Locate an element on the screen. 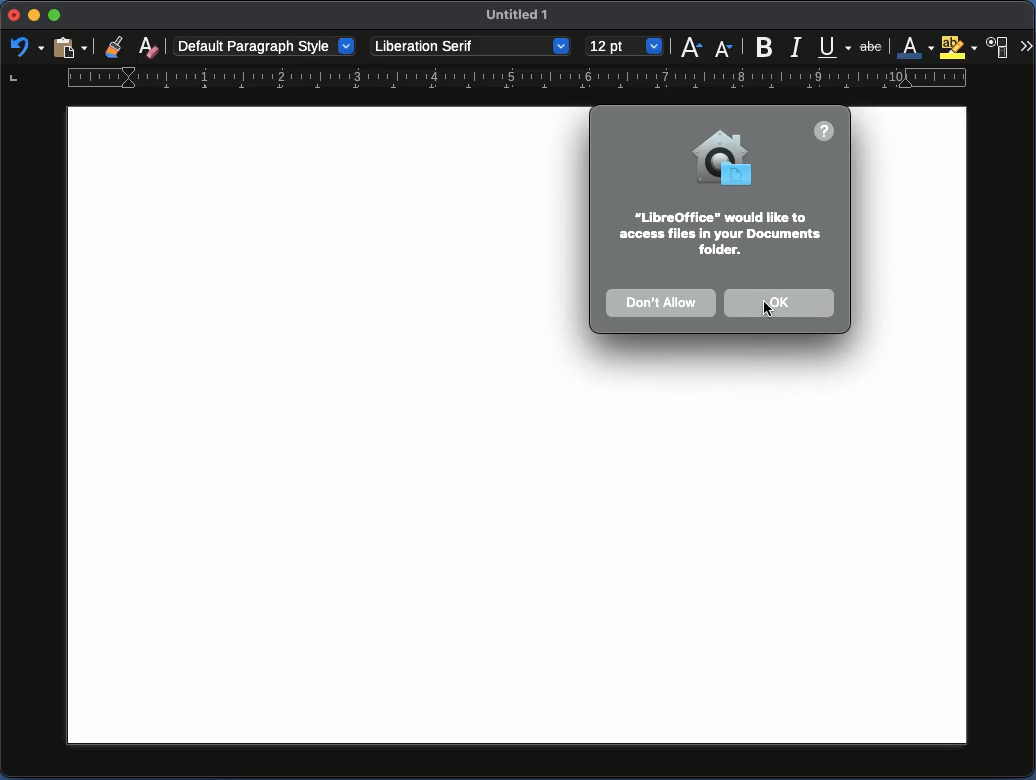 This screenshot has height=780, width=1036. Font style is located at coordinates (470, 47).